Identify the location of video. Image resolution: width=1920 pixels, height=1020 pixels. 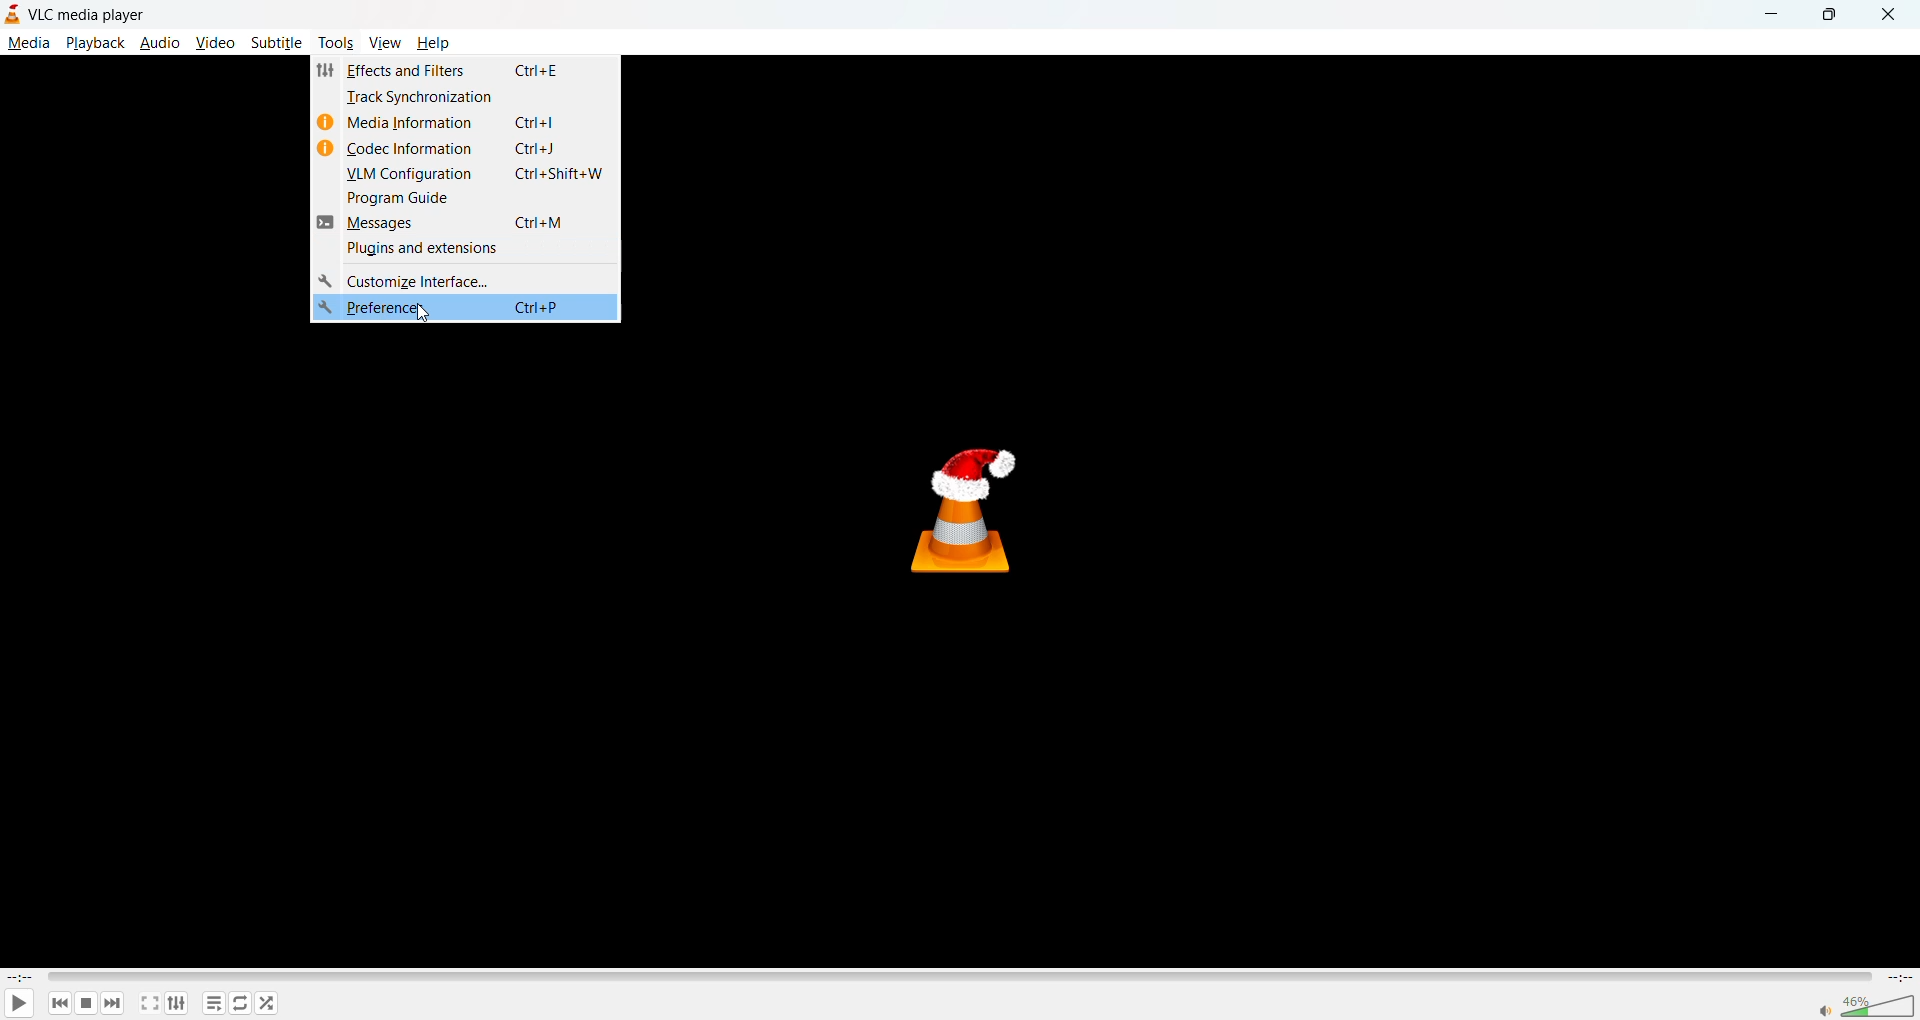
(213, 43).